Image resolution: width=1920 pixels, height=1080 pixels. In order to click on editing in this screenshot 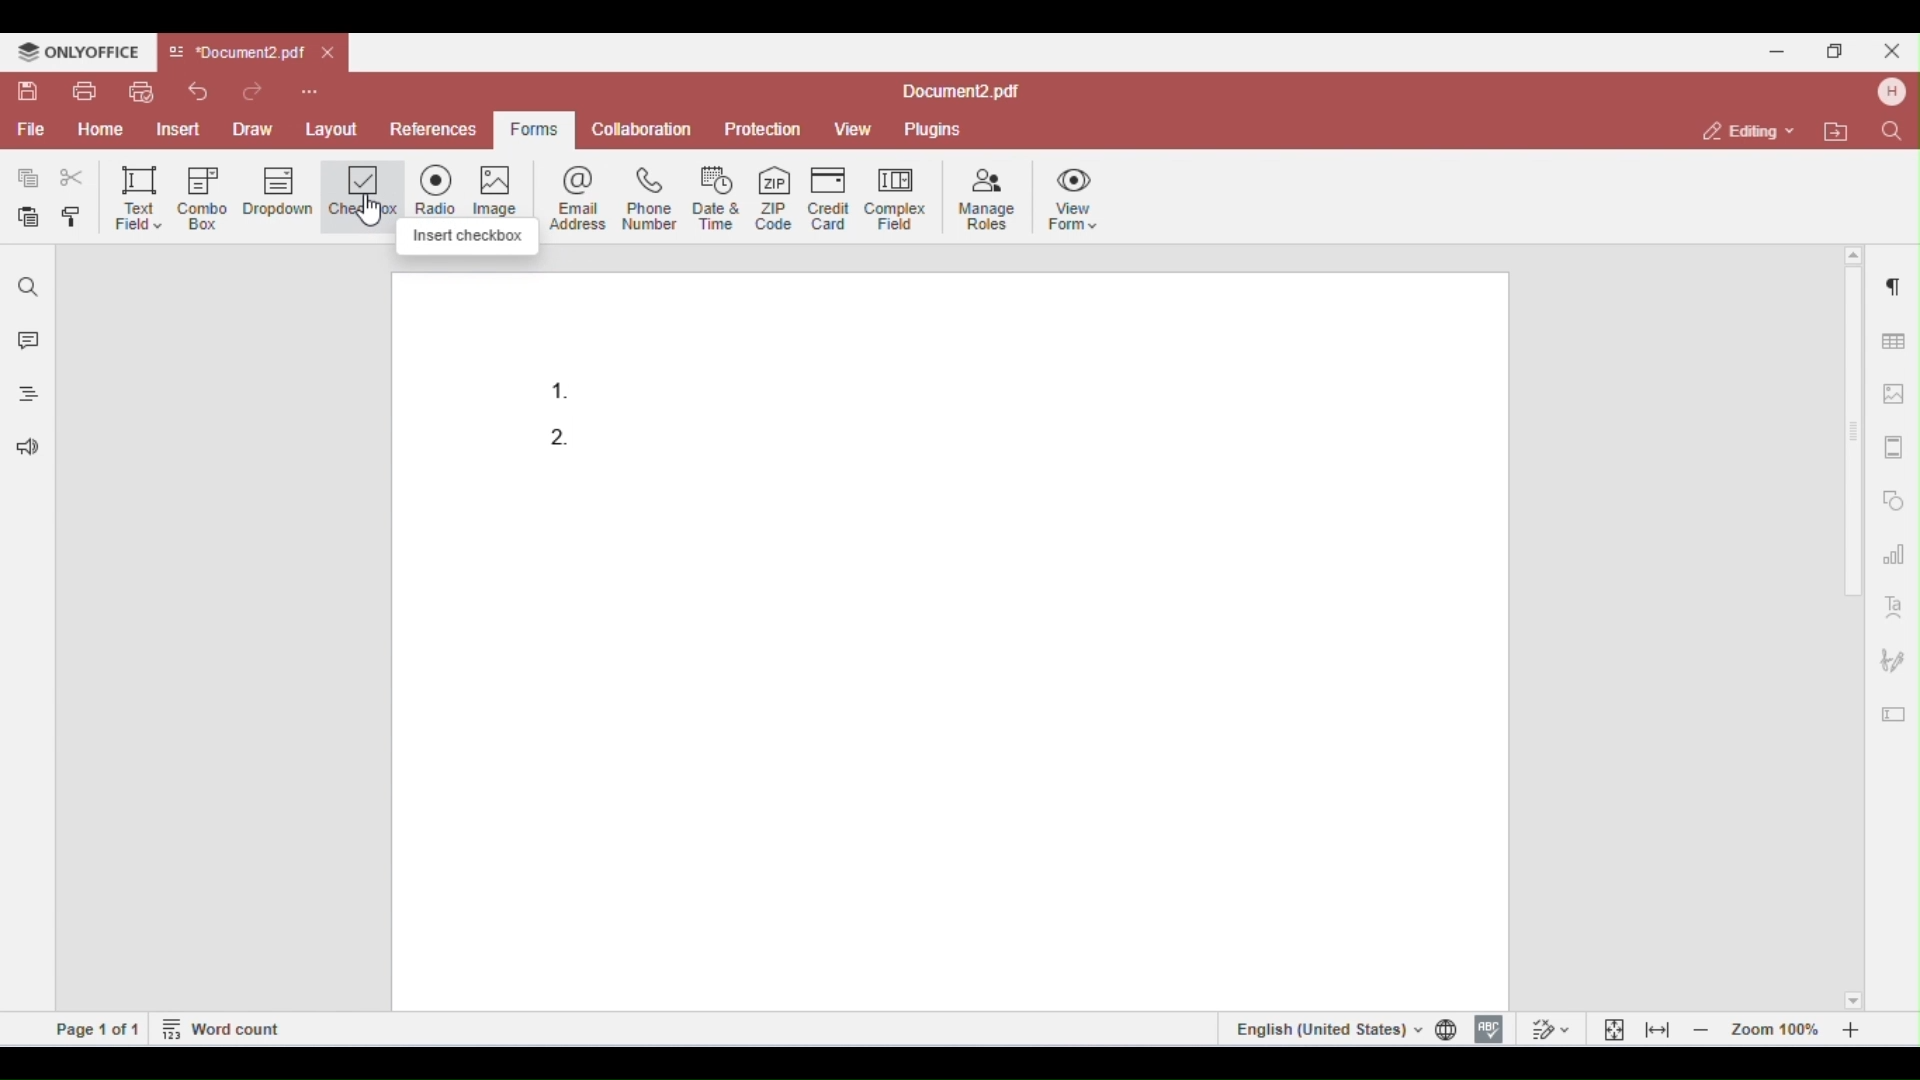, I will do `click(1750, 130)`.